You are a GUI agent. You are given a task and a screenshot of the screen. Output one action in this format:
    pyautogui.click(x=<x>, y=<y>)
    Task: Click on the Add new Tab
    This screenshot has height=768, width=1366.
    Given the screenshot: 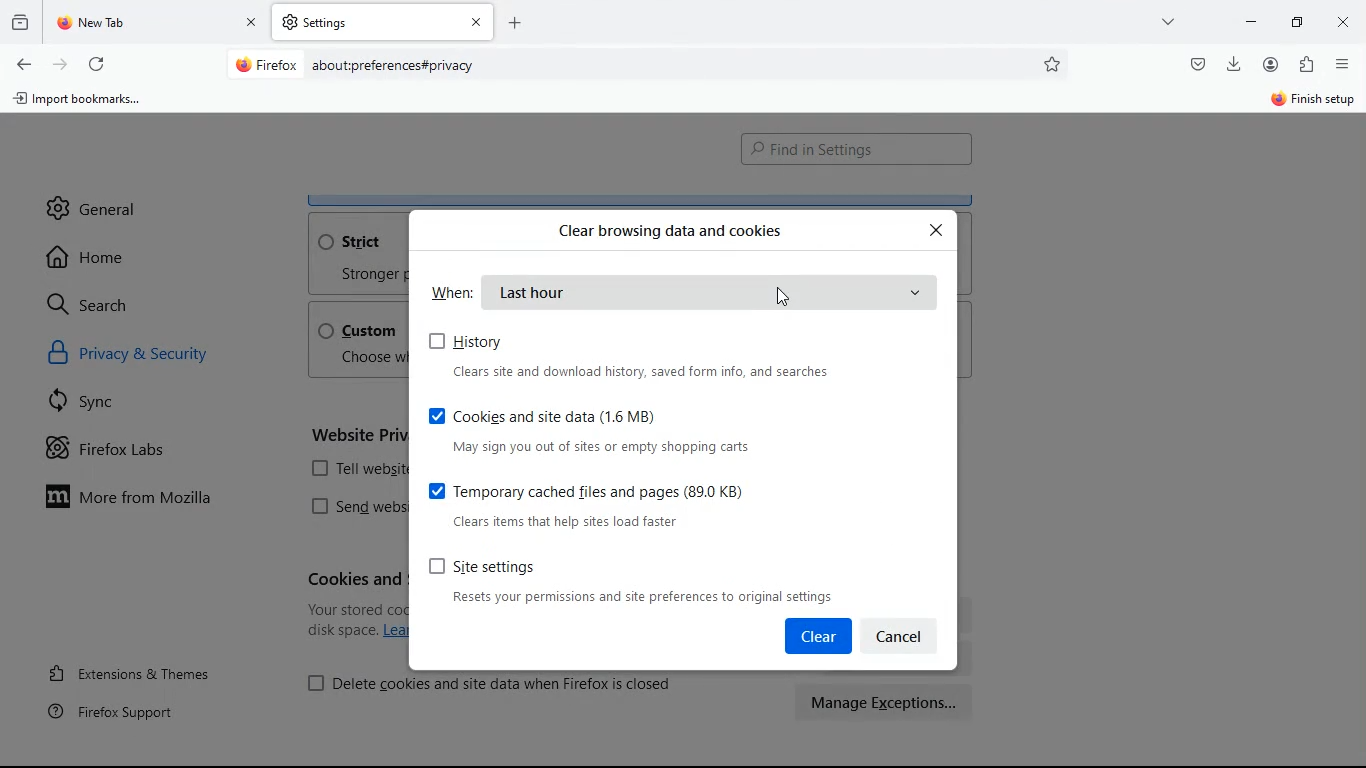 What is the action you would take?
    pyautogui.click(x=515, y=22)
    